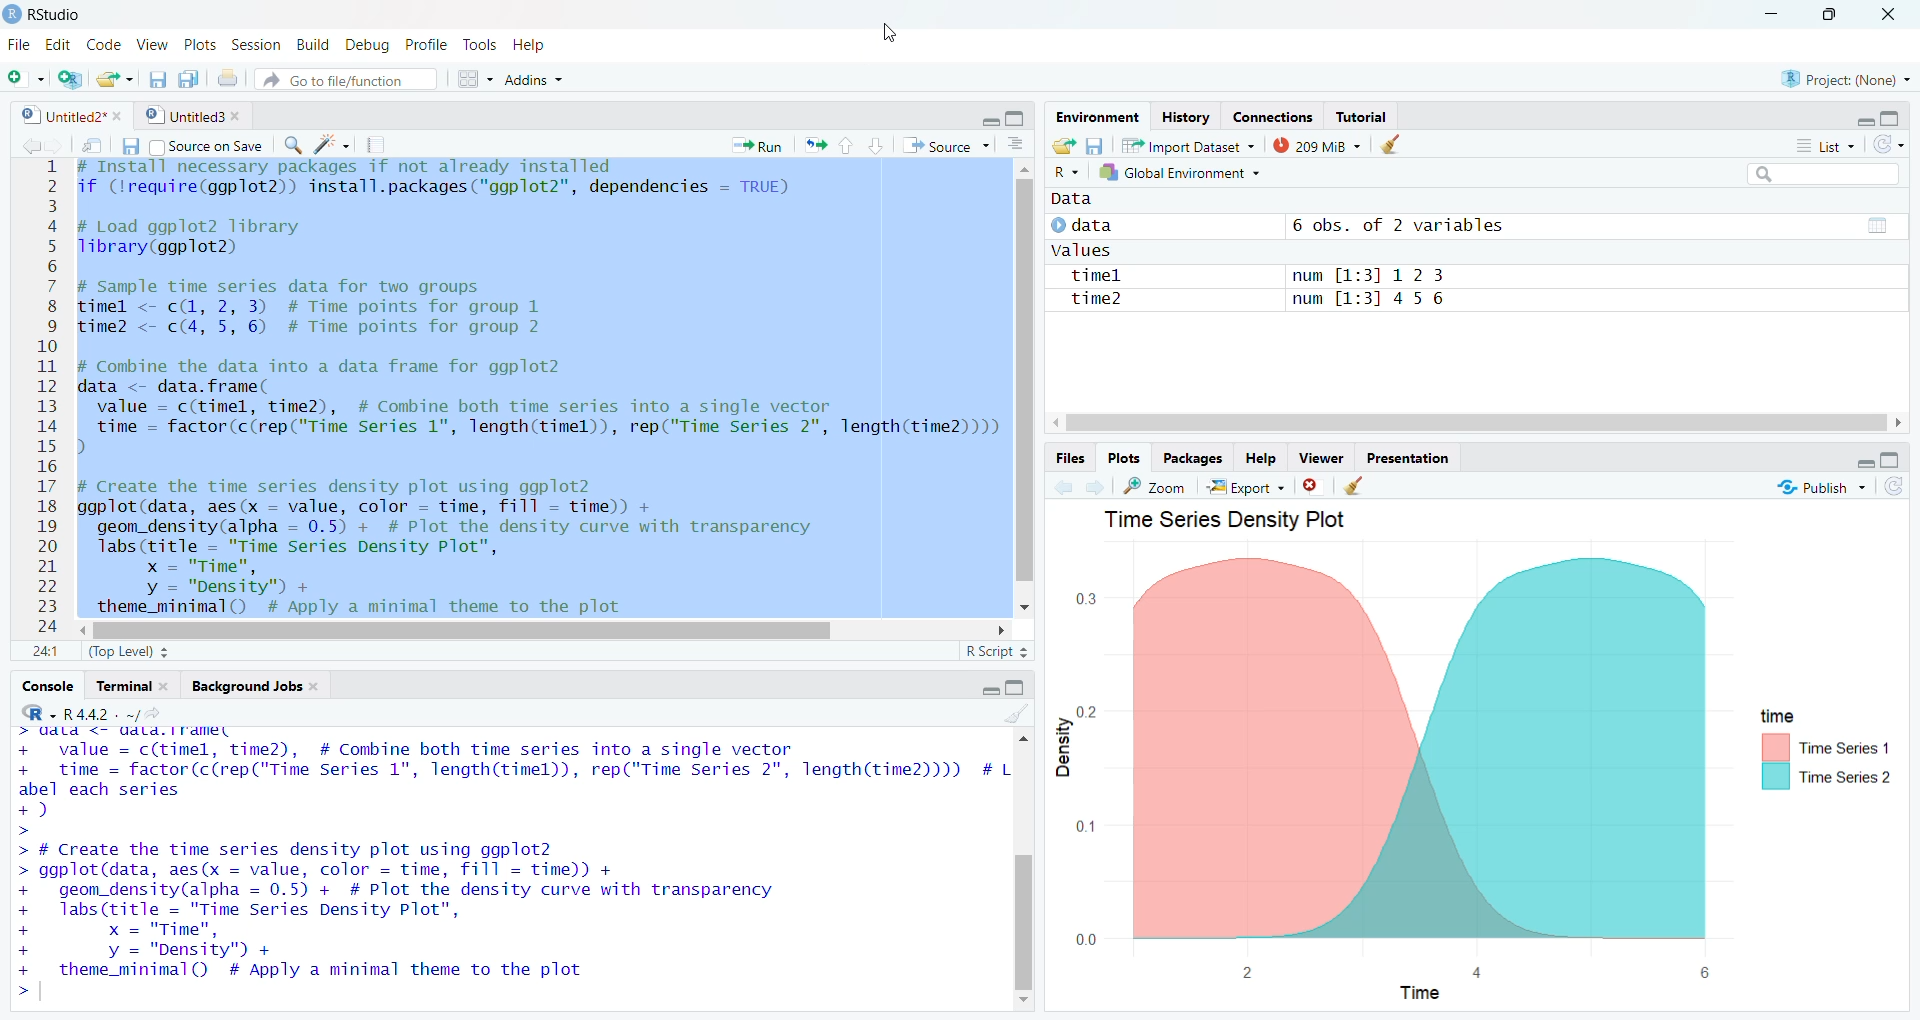 This screenshot has width=1920, height=1020. What do you see at coordinates (1476, 423) in the screenshot?
I see `Scroll` at bounding box center [1476, 423].